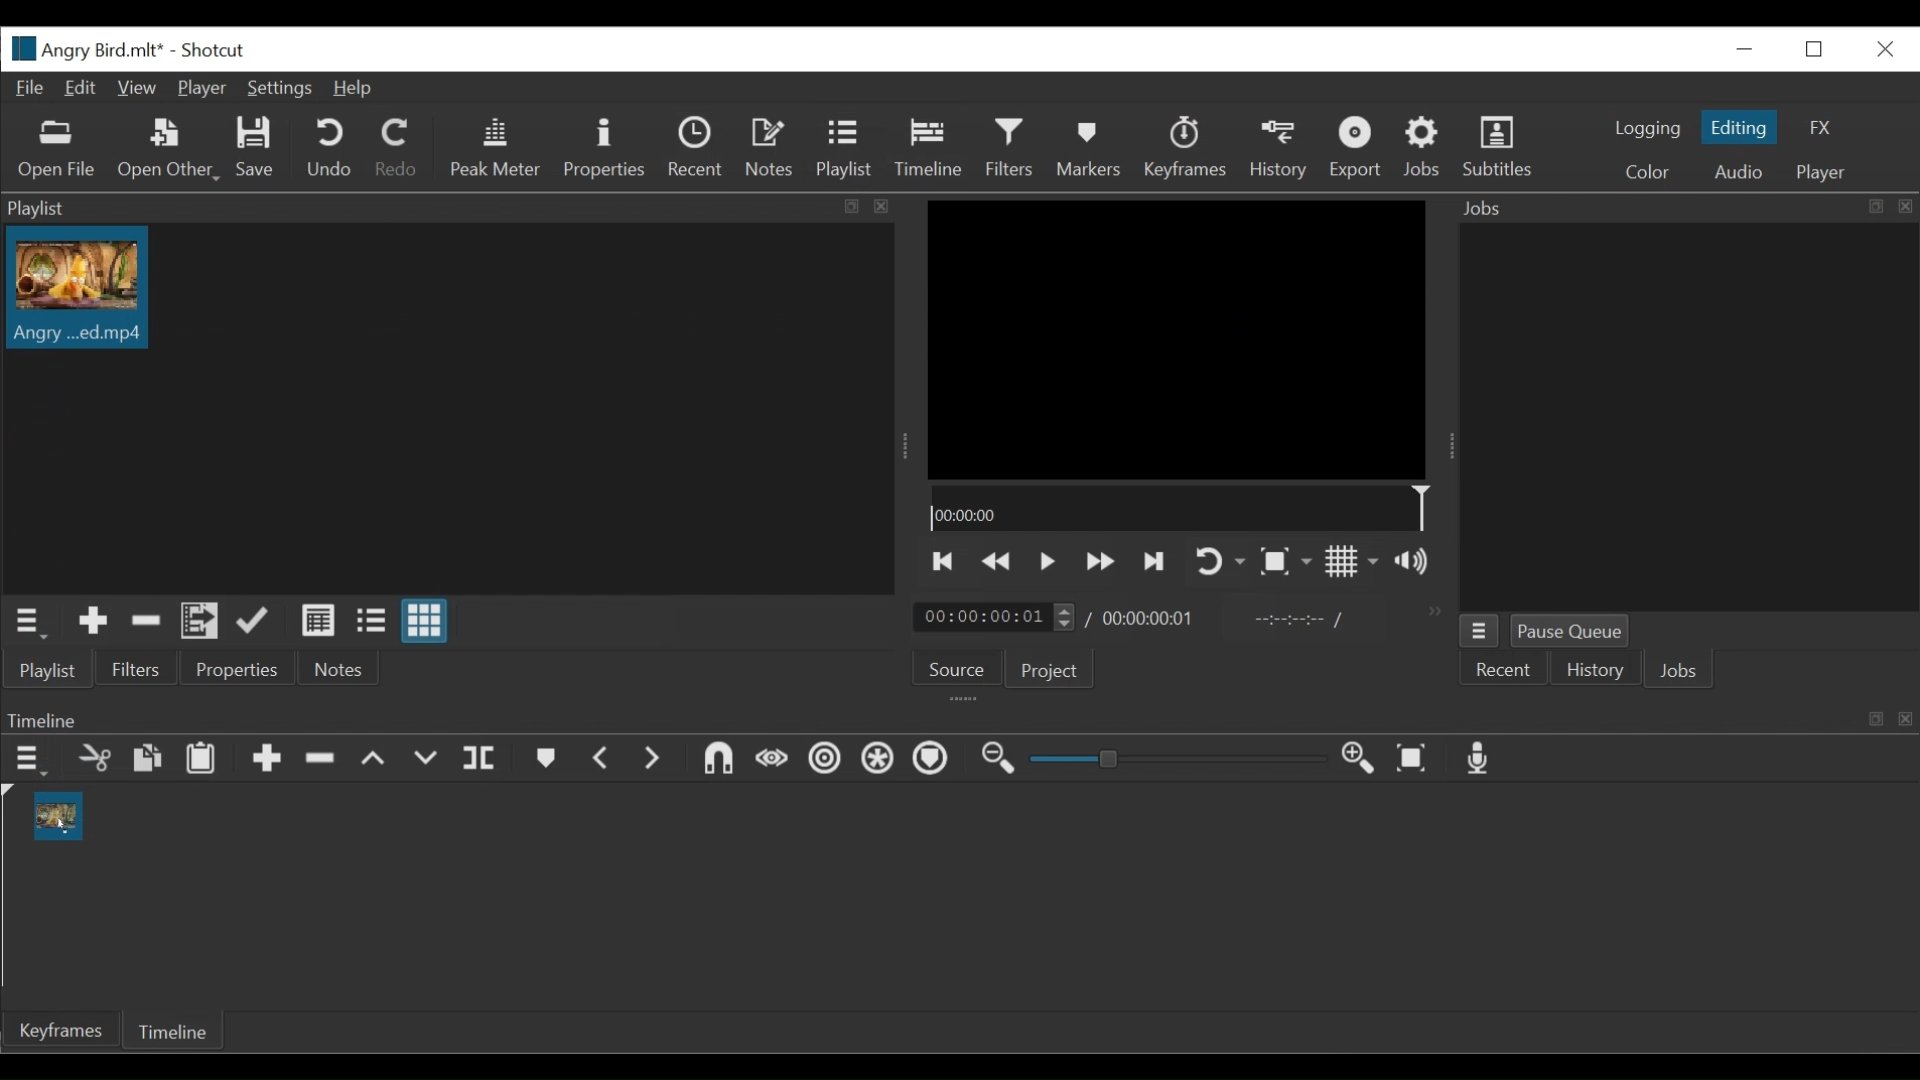  Describe the element at coordinates (1153, 620) in the screenshot. I see `Total Duration` at that location.